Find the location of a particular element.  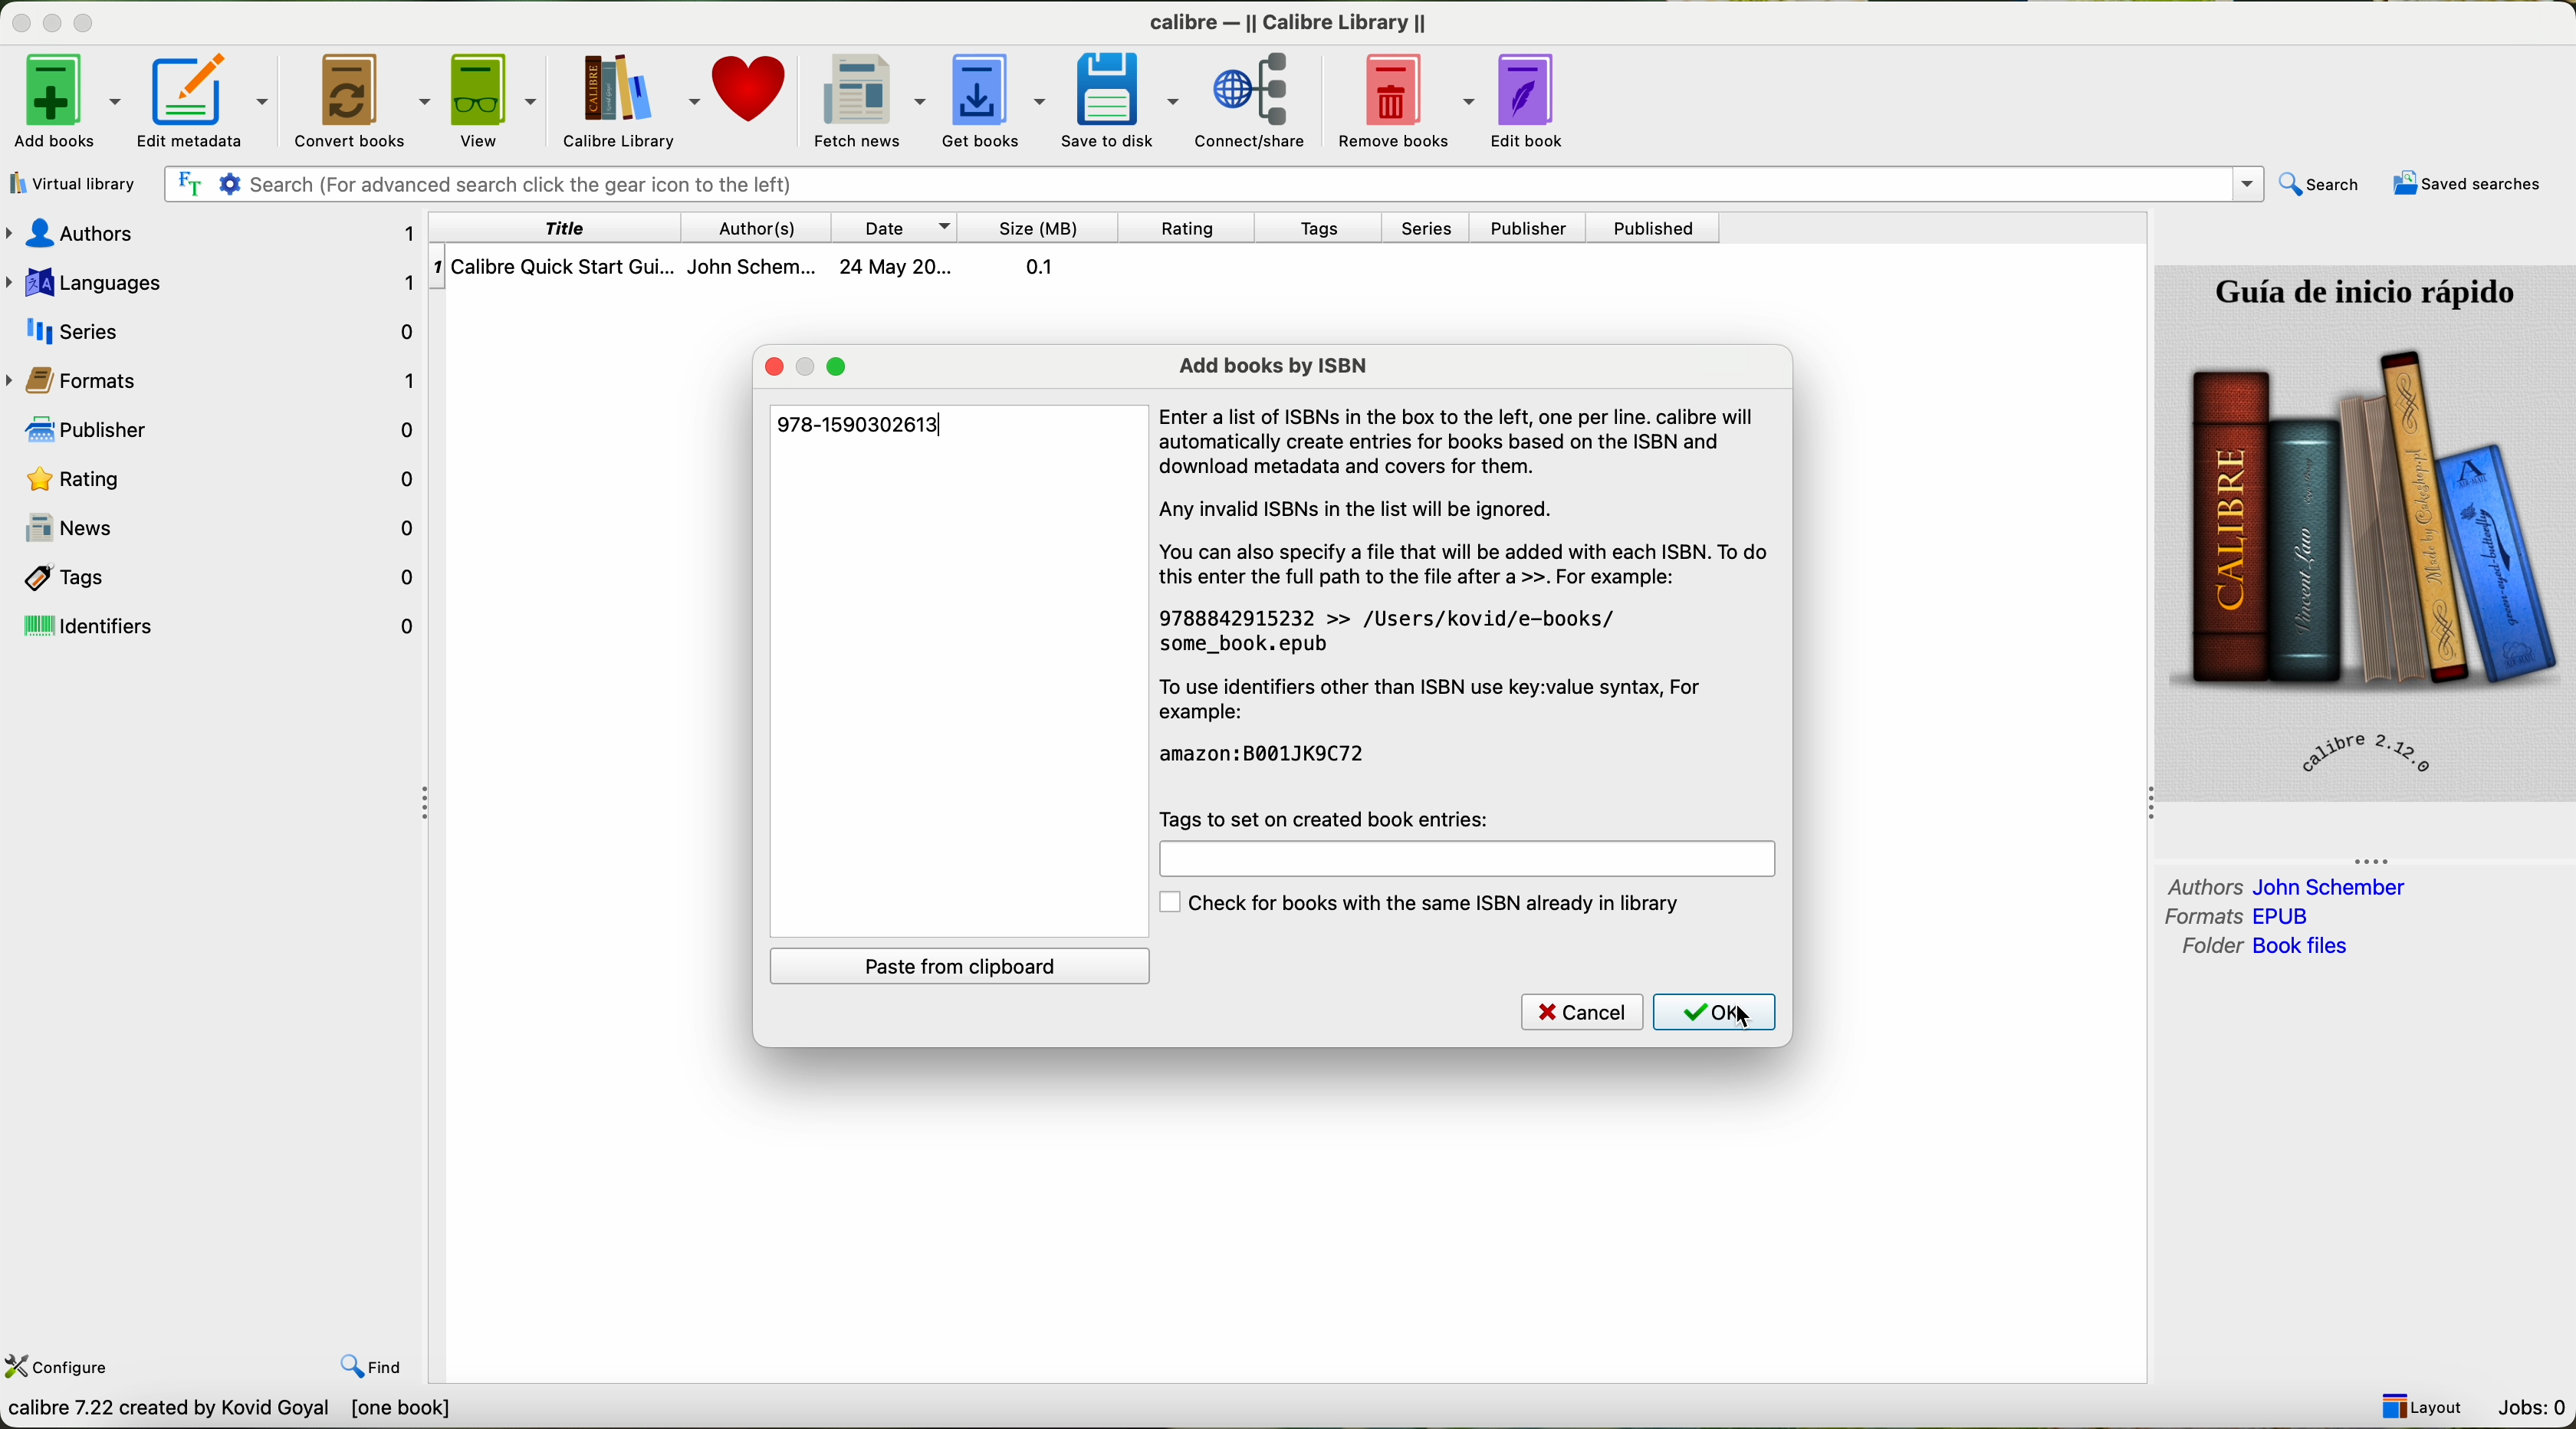

maximize window is located at coordinates (839, 369).